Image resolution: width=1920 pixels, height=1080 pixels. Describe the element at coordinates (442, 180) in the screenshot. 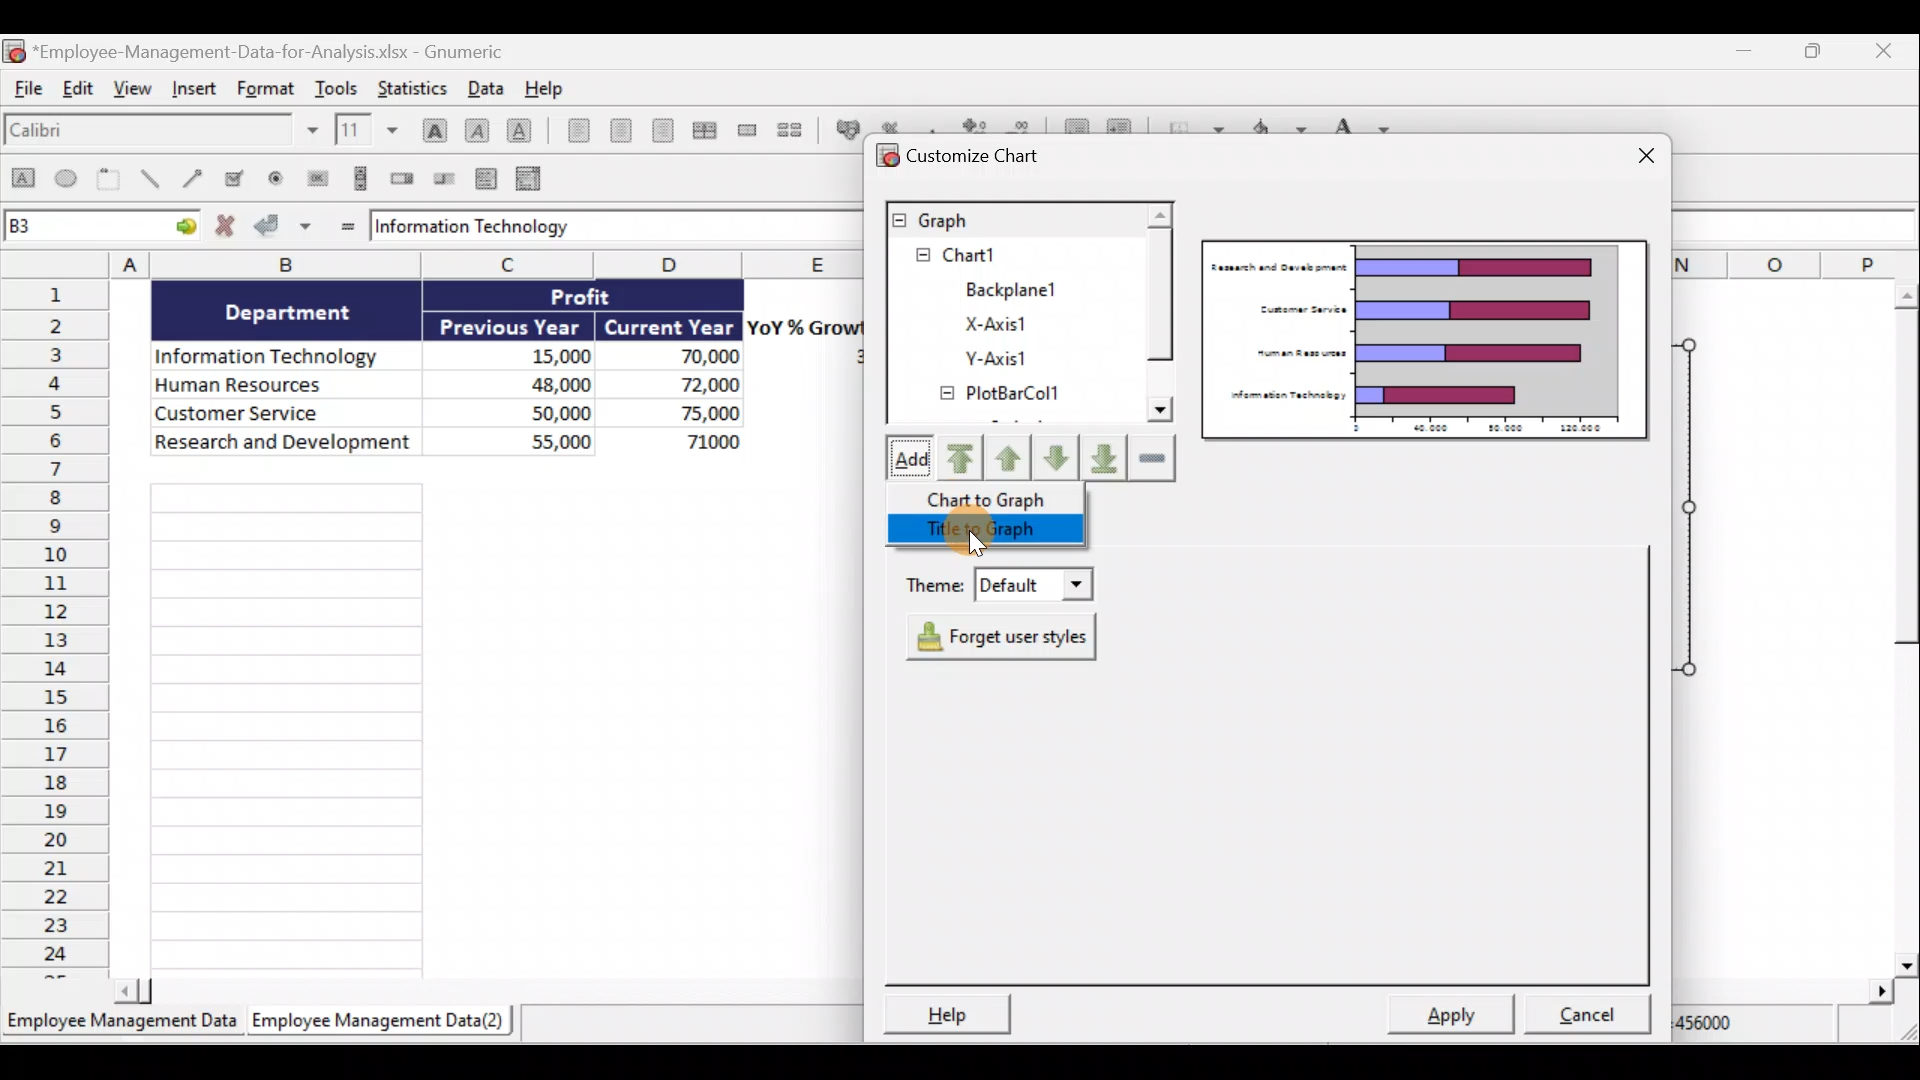

I see `Create a slider` at that location.